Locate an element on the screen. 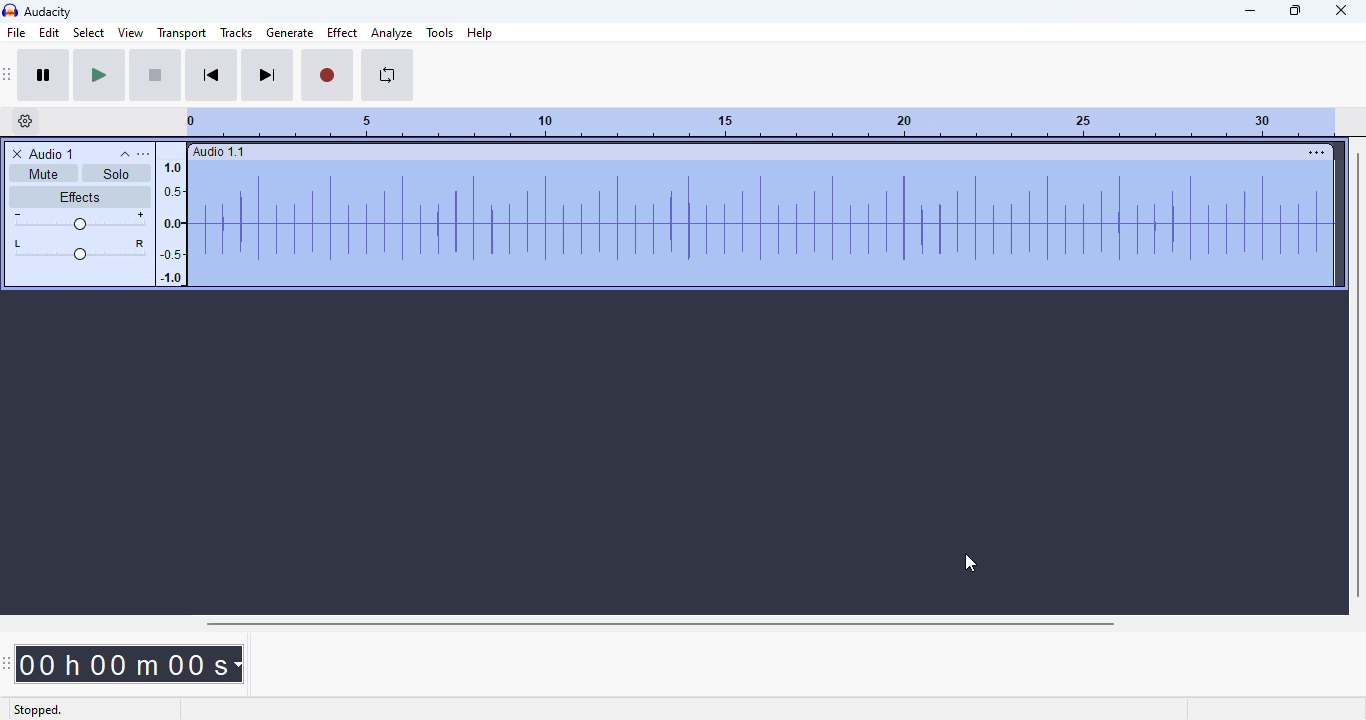 Image resolution: width=1366 pixels, height=720 pixels. track options is located at coordinates (1317, 153).